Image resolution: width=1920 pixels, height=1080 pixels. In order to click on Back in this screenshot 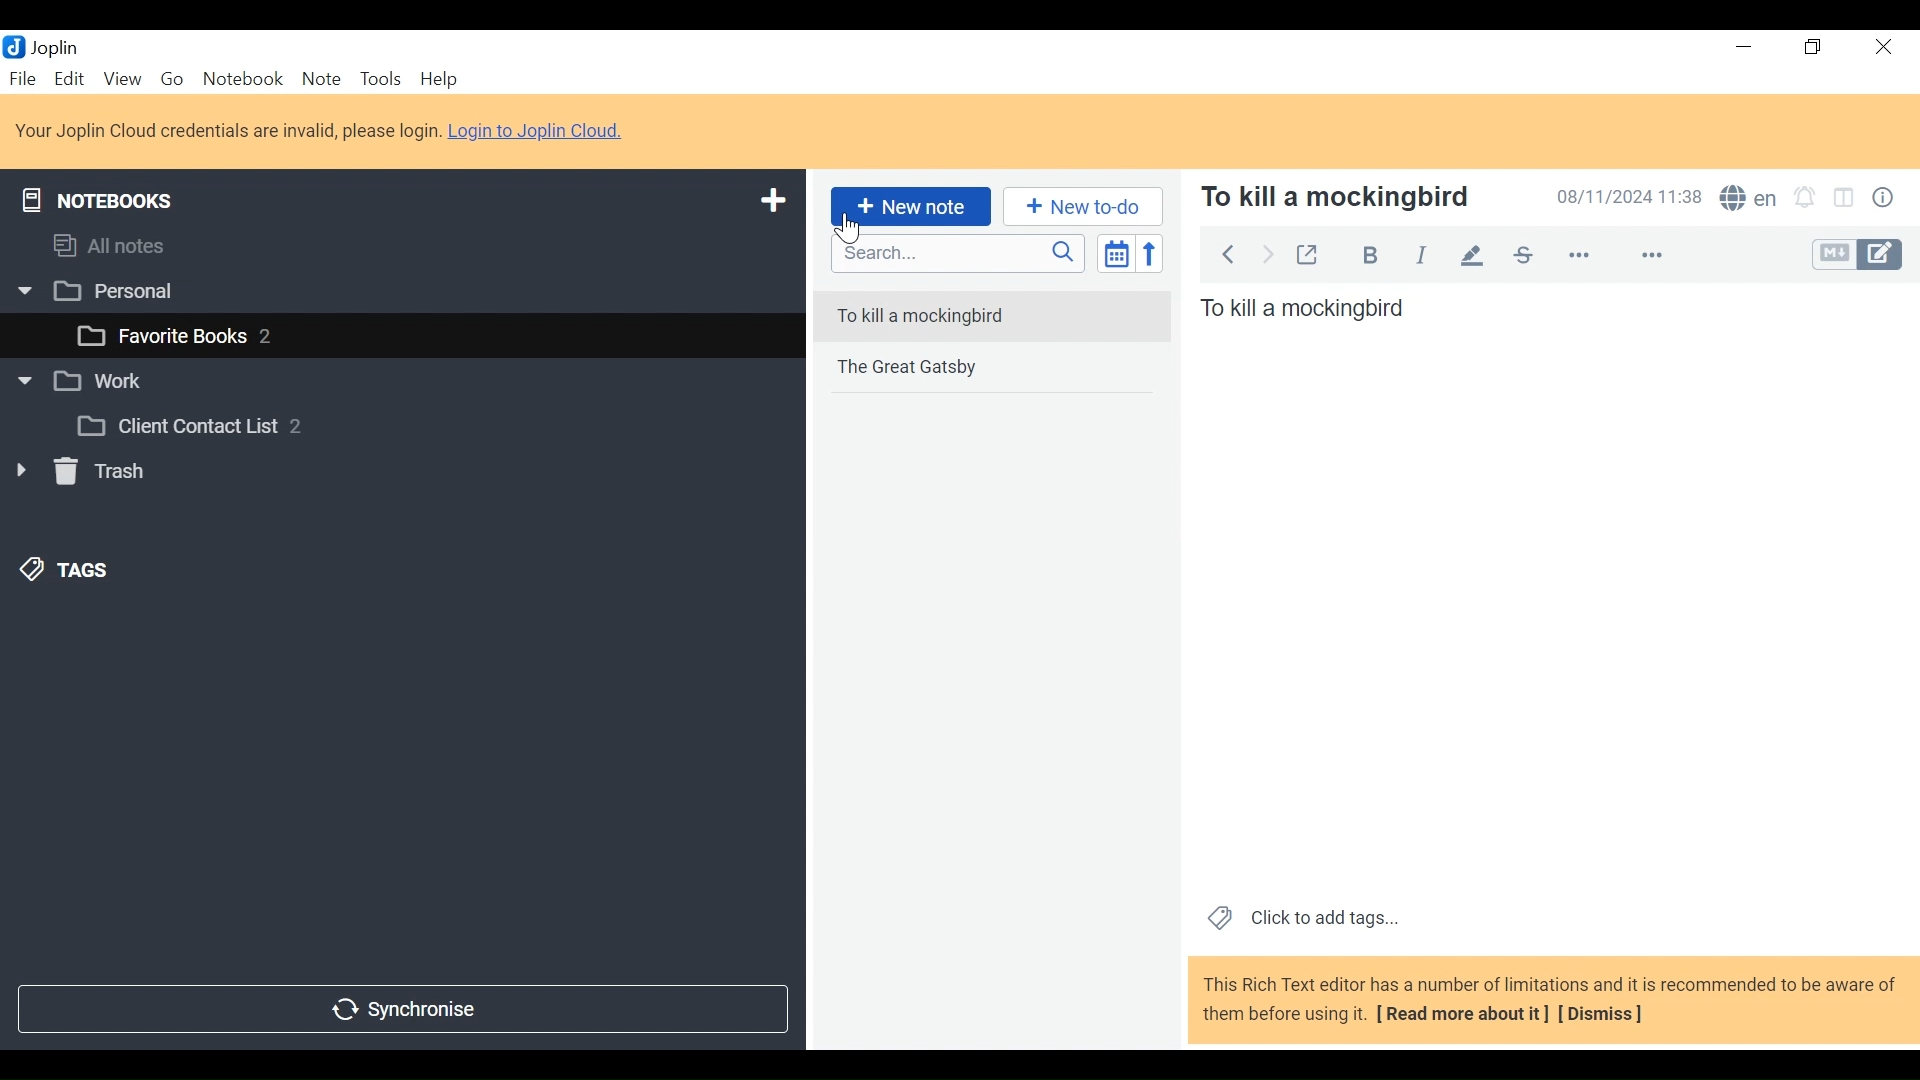, I will do `click(1231, 255)`.